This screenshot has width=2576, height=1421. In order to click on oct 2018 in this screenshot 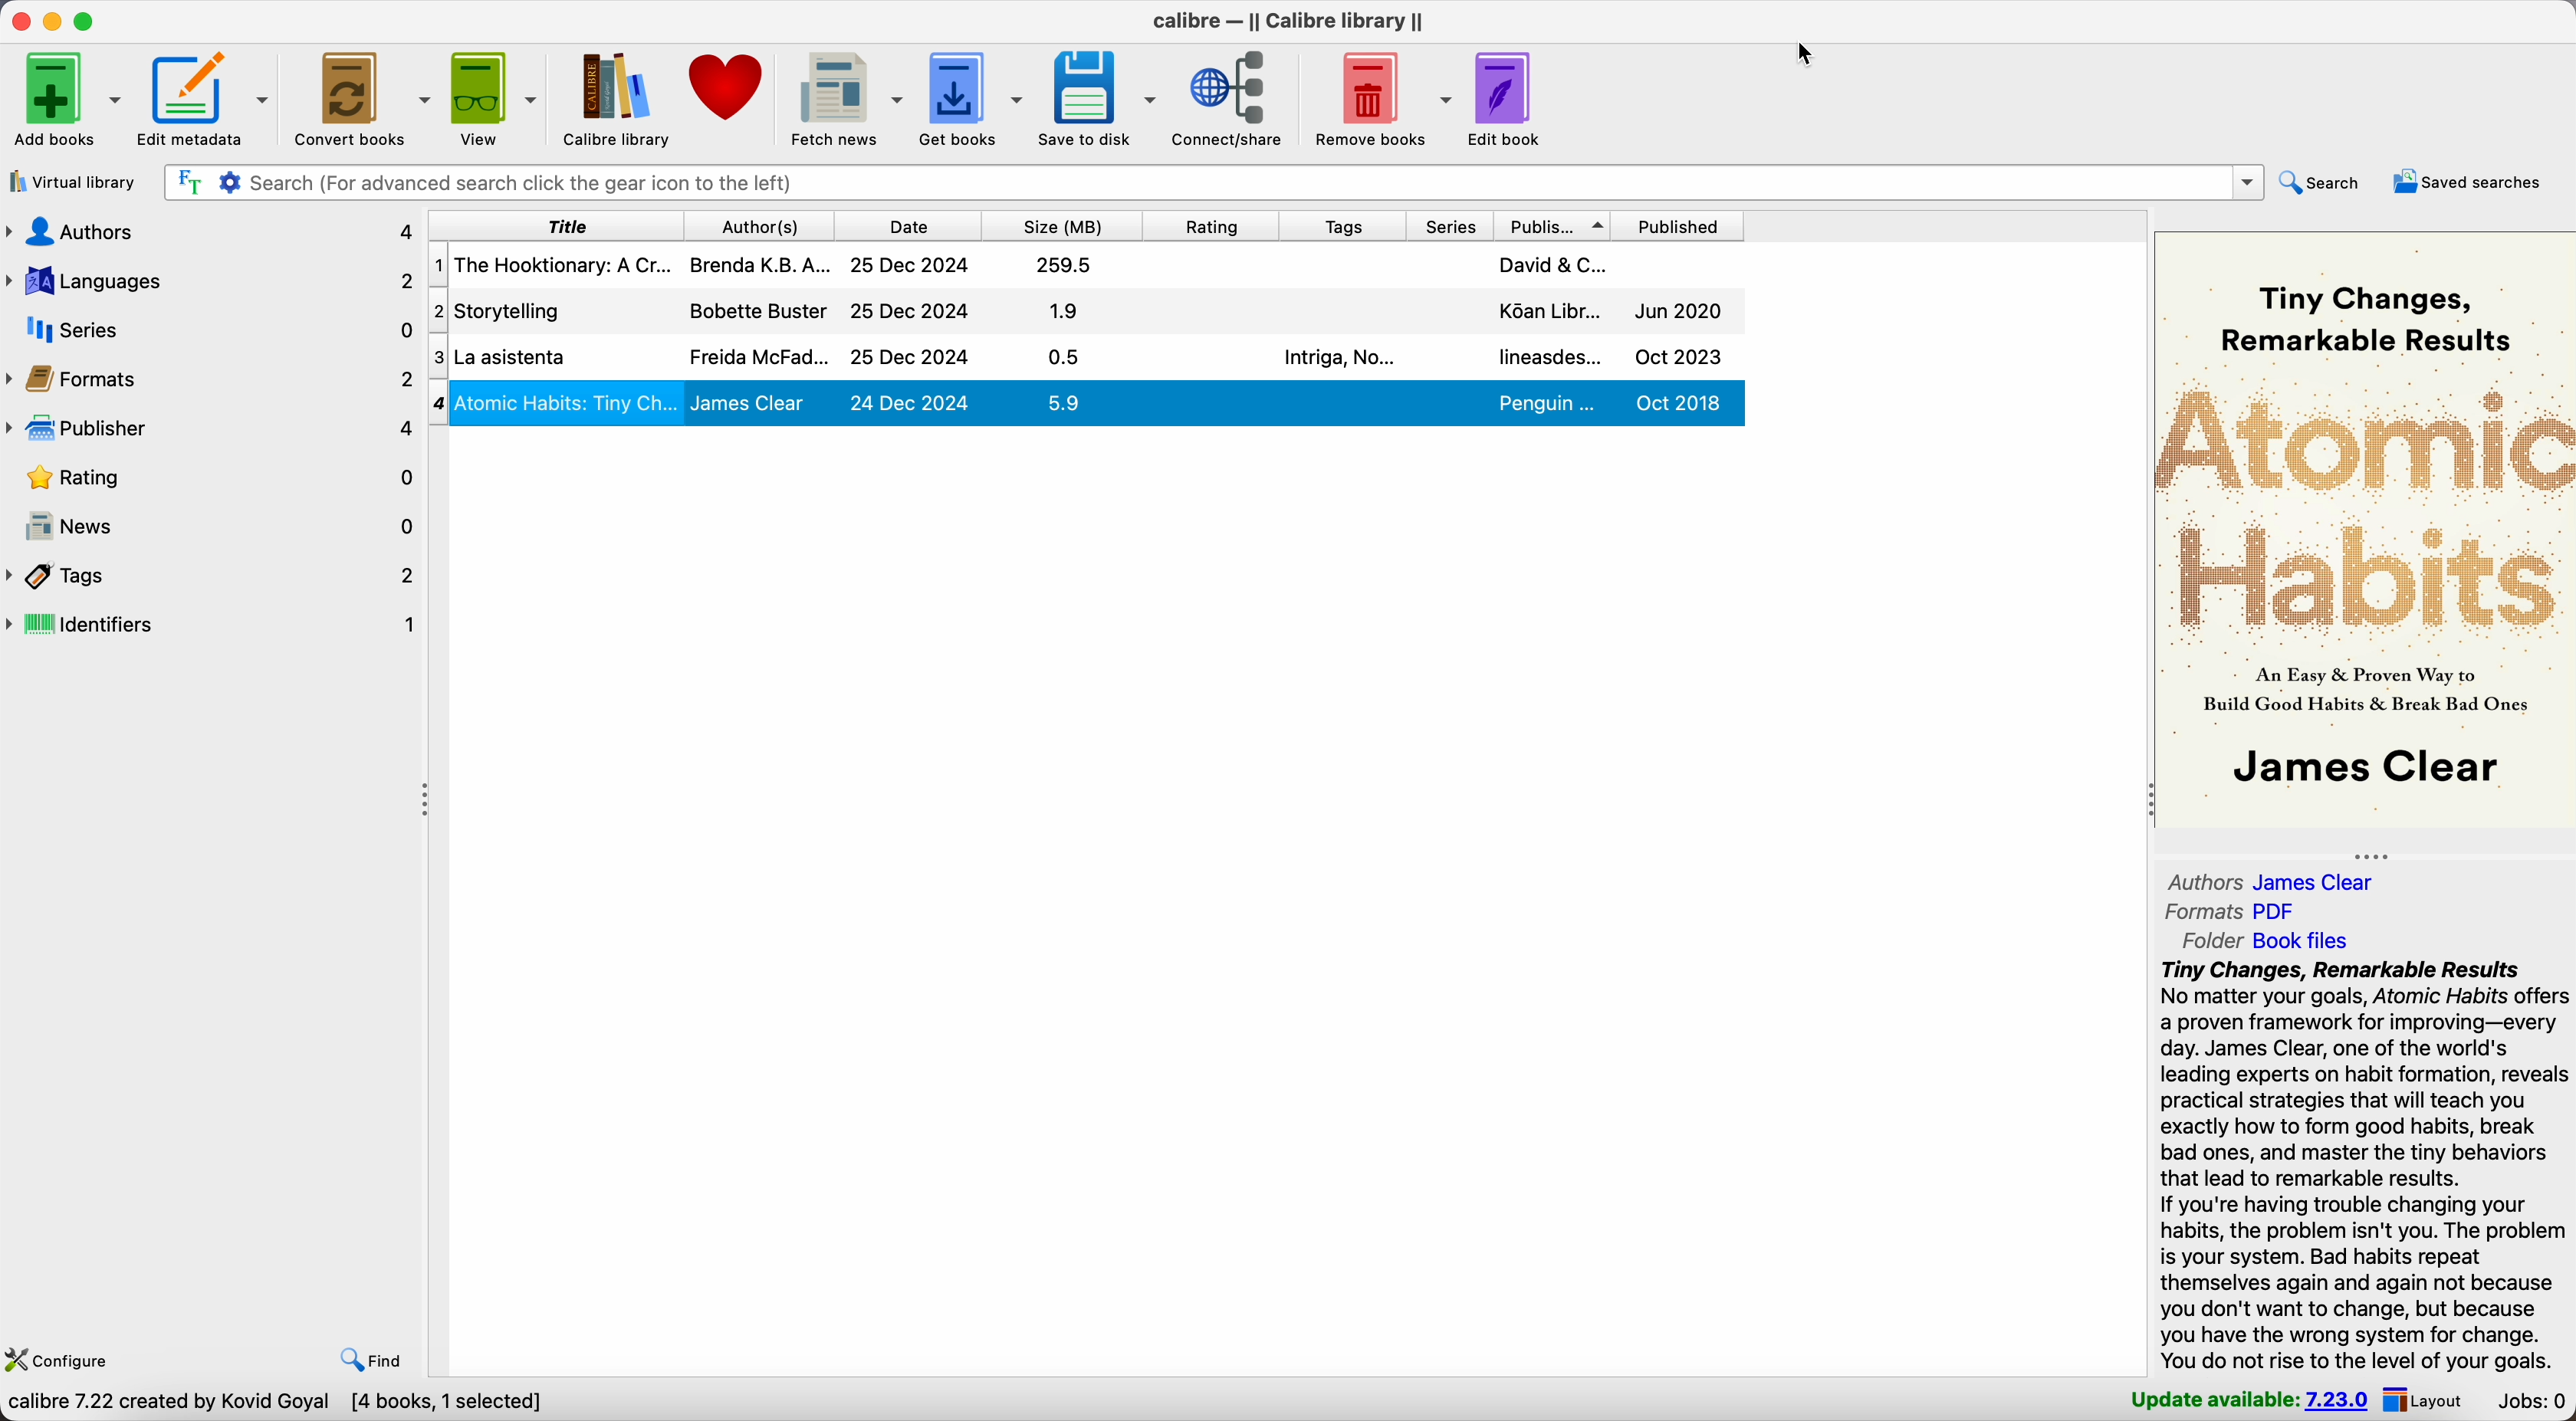, I will do `click(1677, 401)`.